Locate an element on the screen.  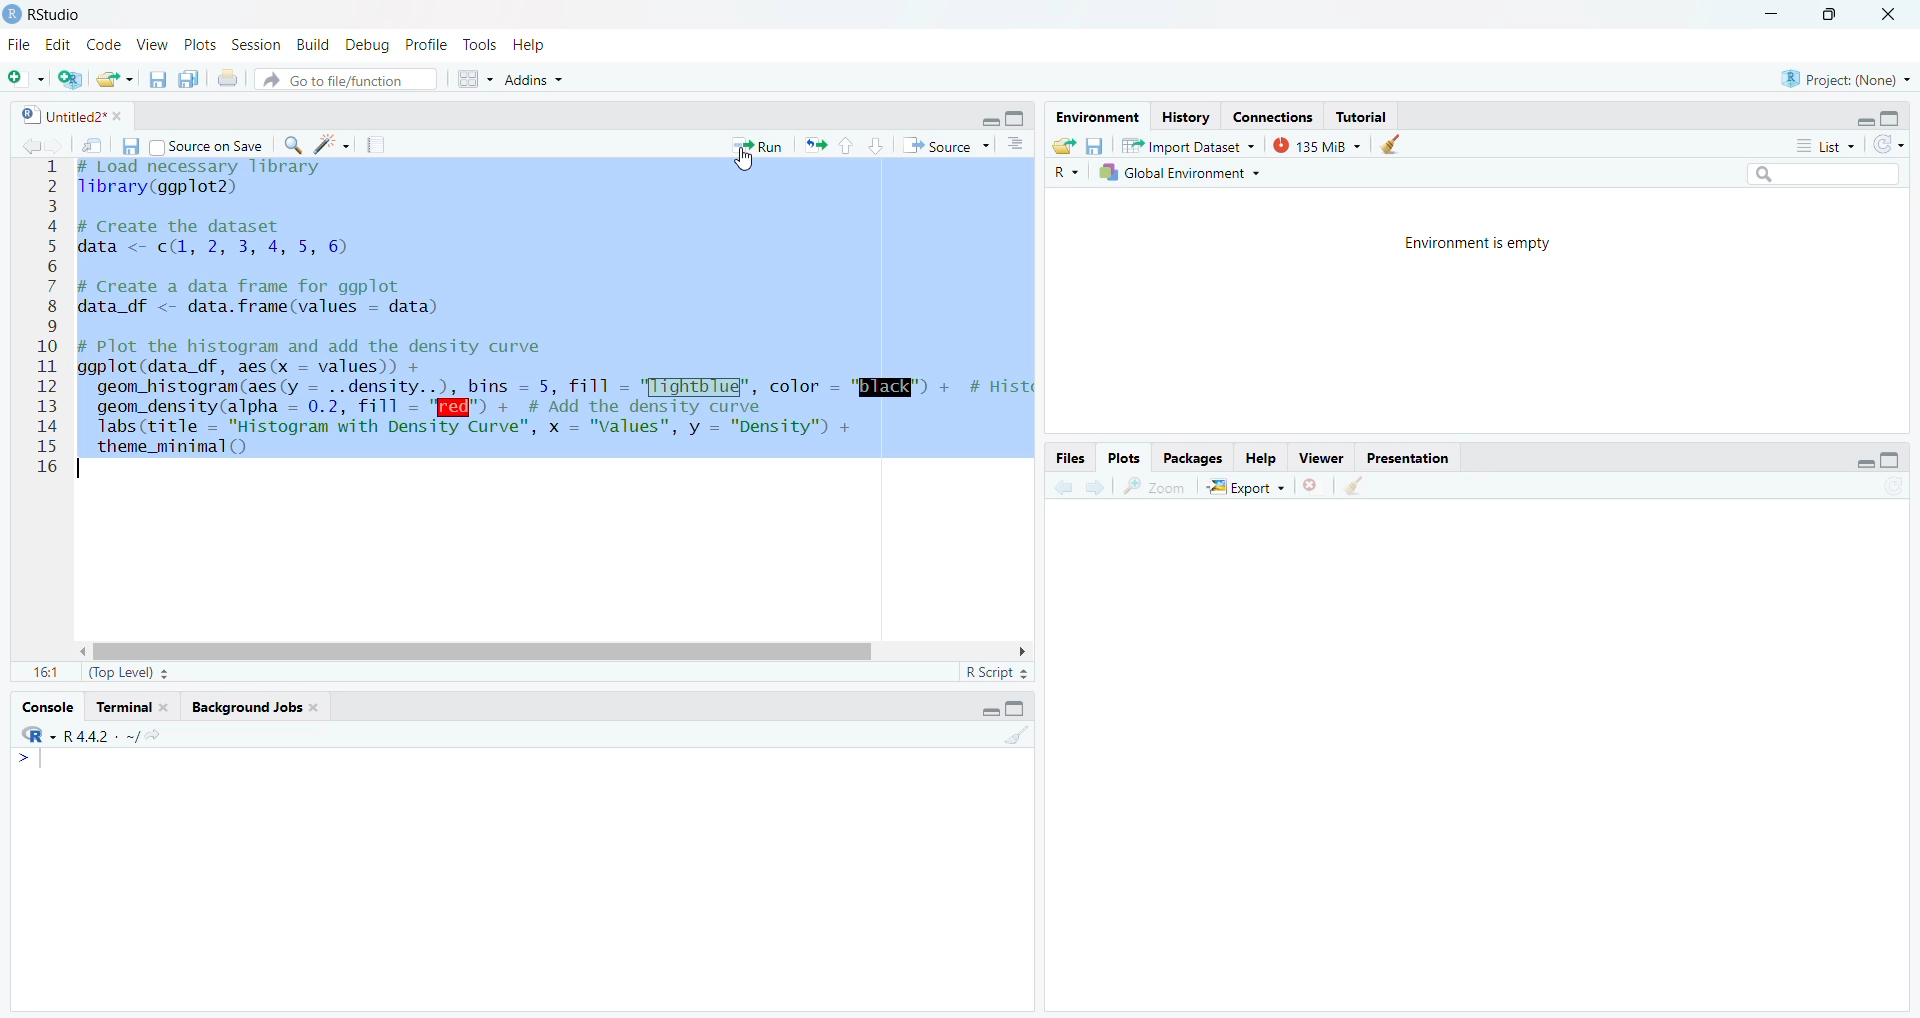
Viewer is located at coordinates (1324, 457).